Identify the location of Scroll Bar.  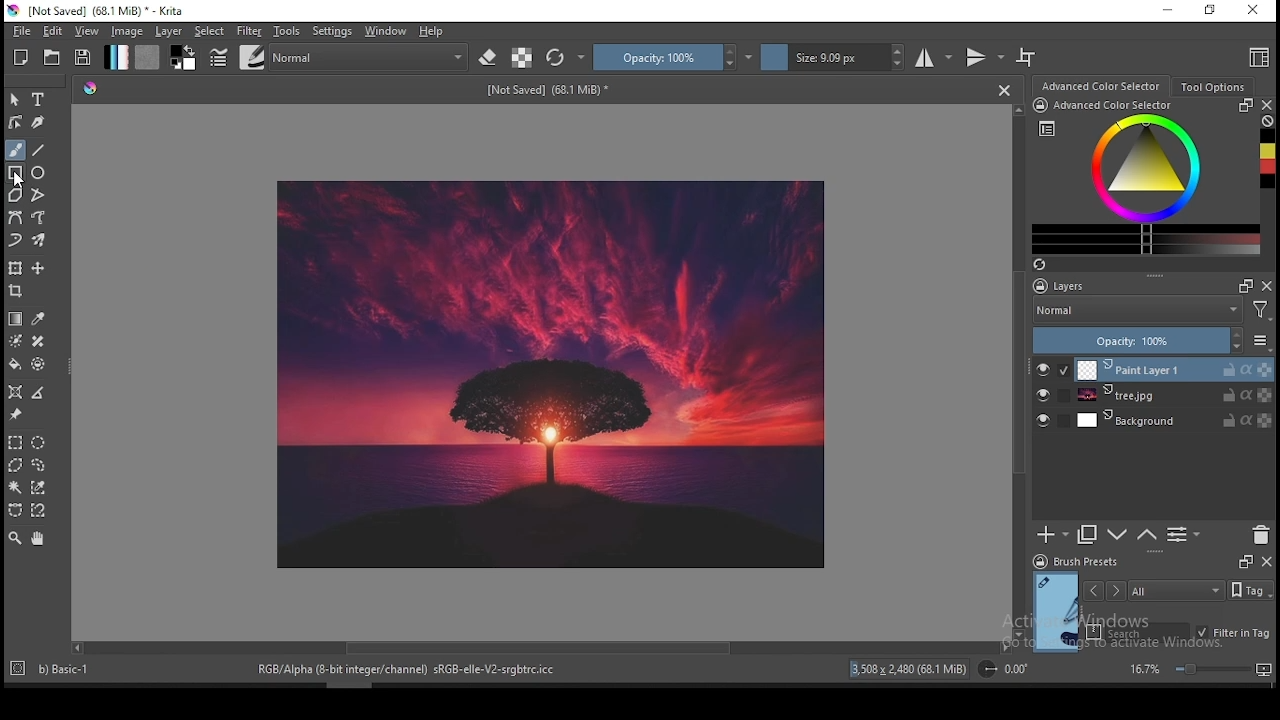
(539, 649).